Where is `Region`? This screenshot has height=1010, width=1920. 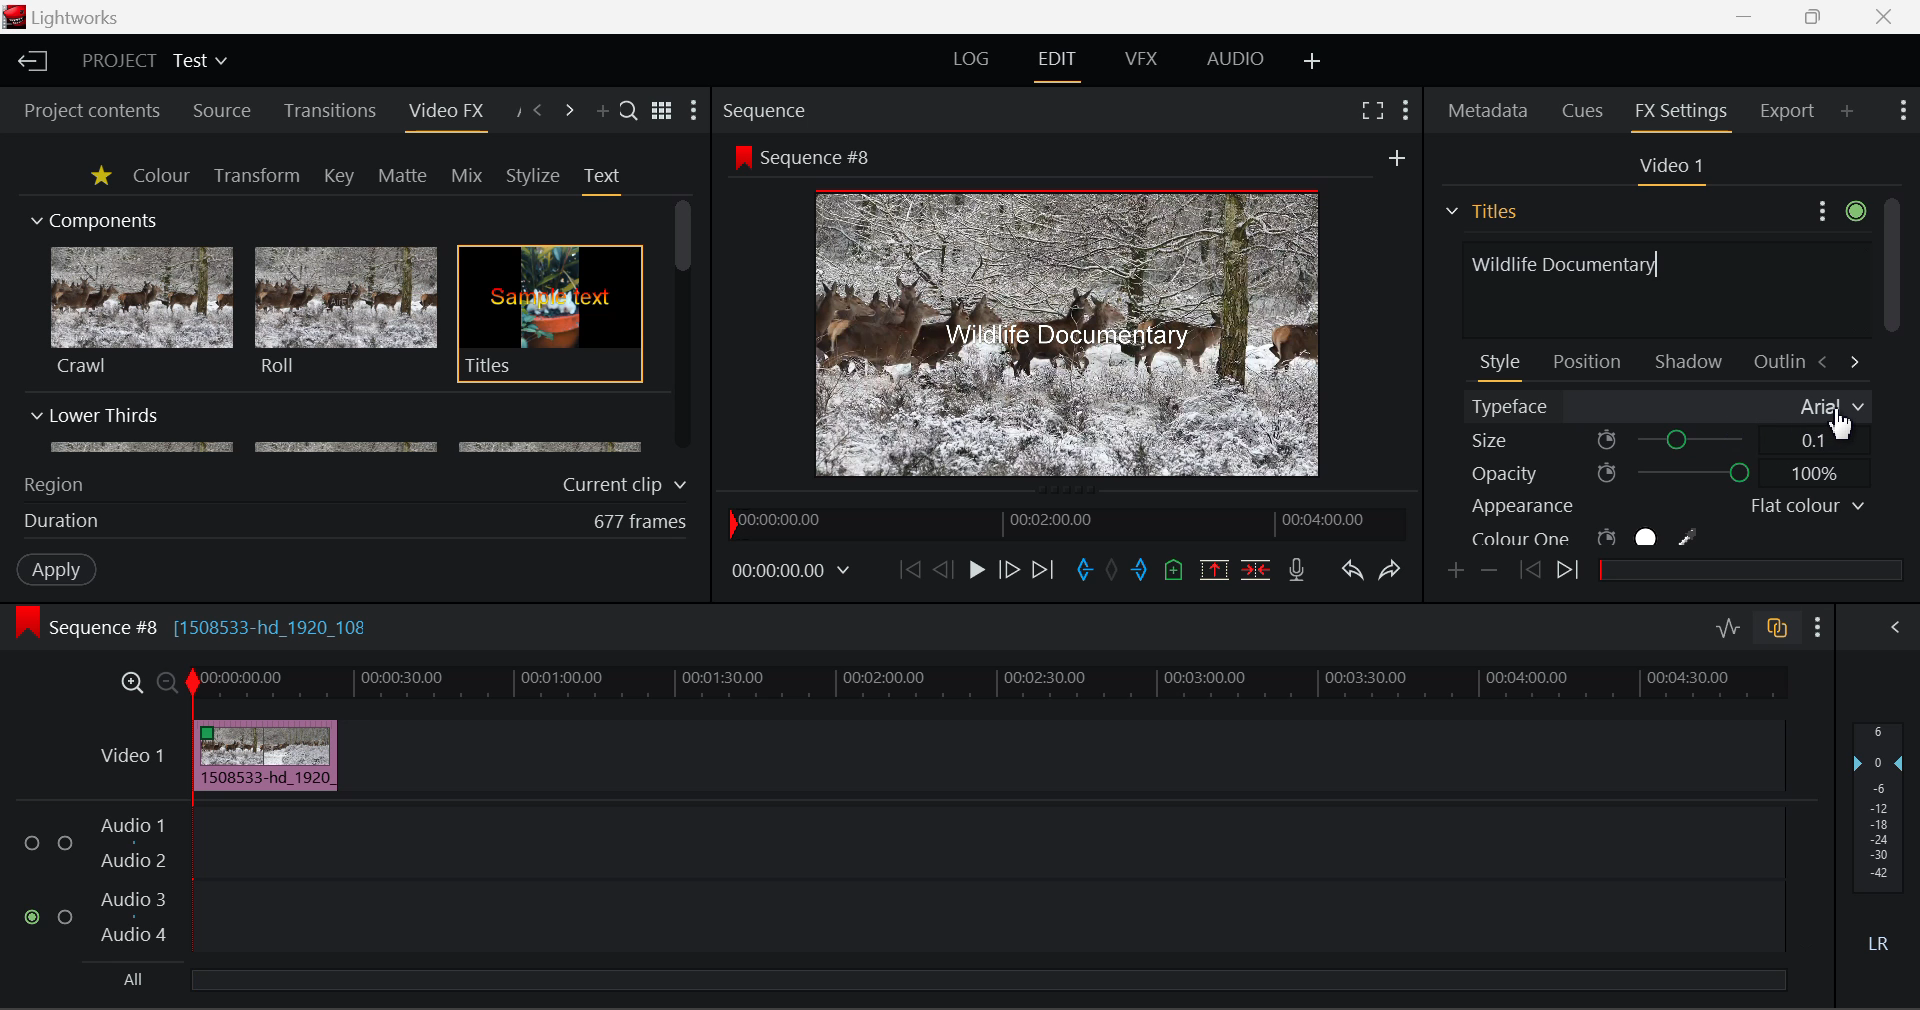
Region is located at coordinates (53, 485).